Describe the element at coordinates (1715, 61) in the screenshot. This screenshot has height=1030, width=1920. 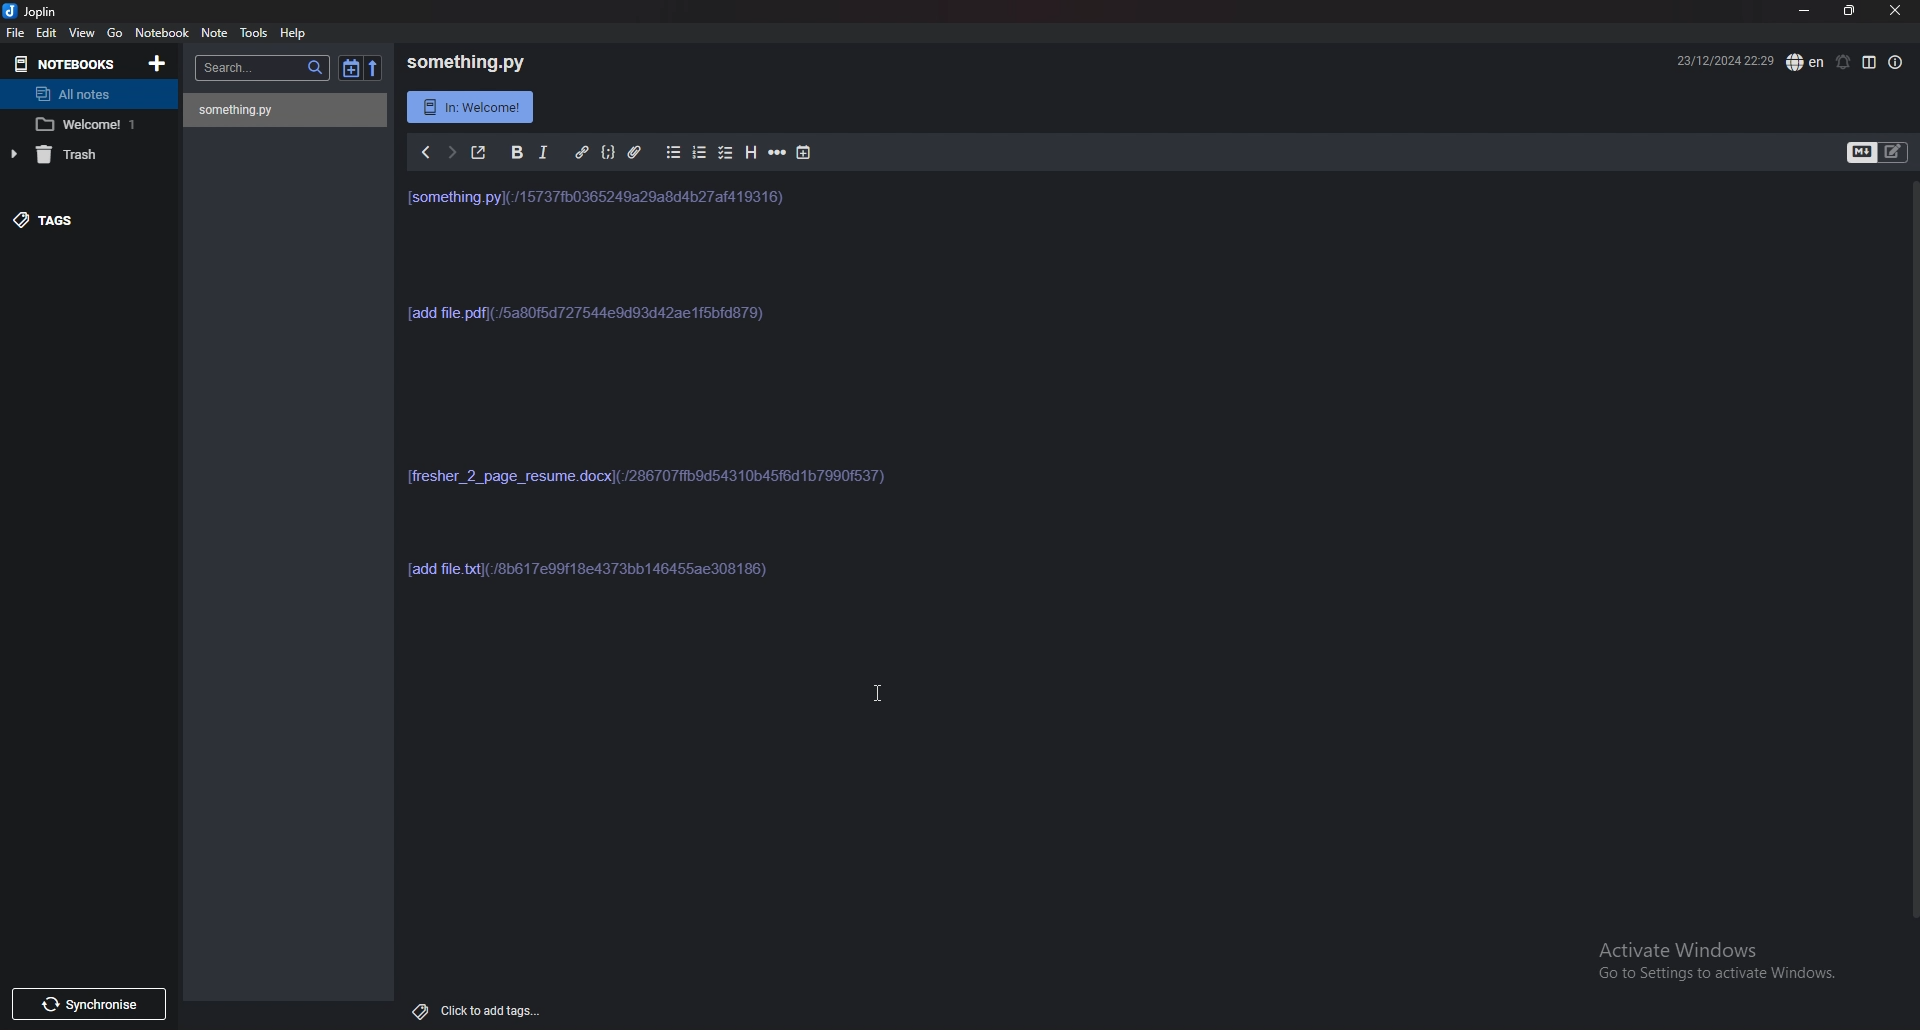
I see `Time` at that location.